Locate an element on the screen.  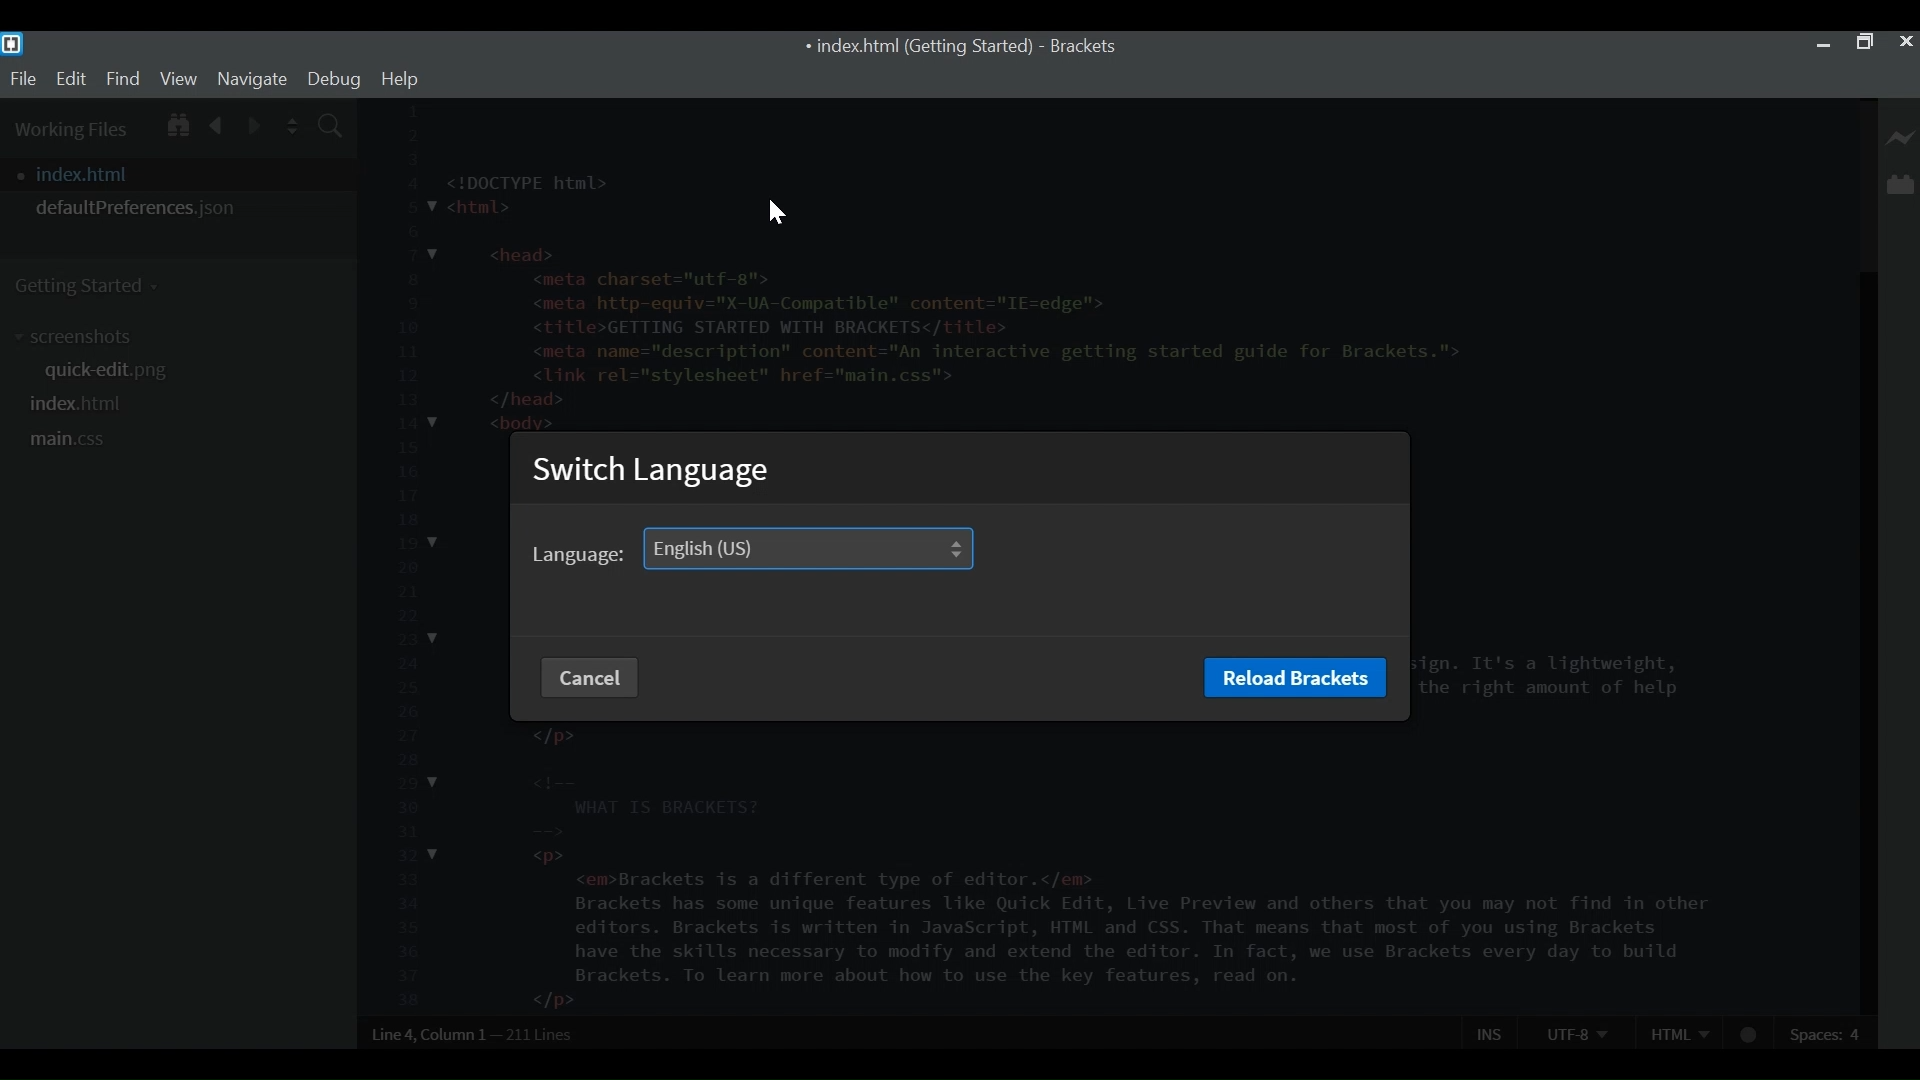
Split the File Vertically or Horizontally is located at coordinates (293, 126).